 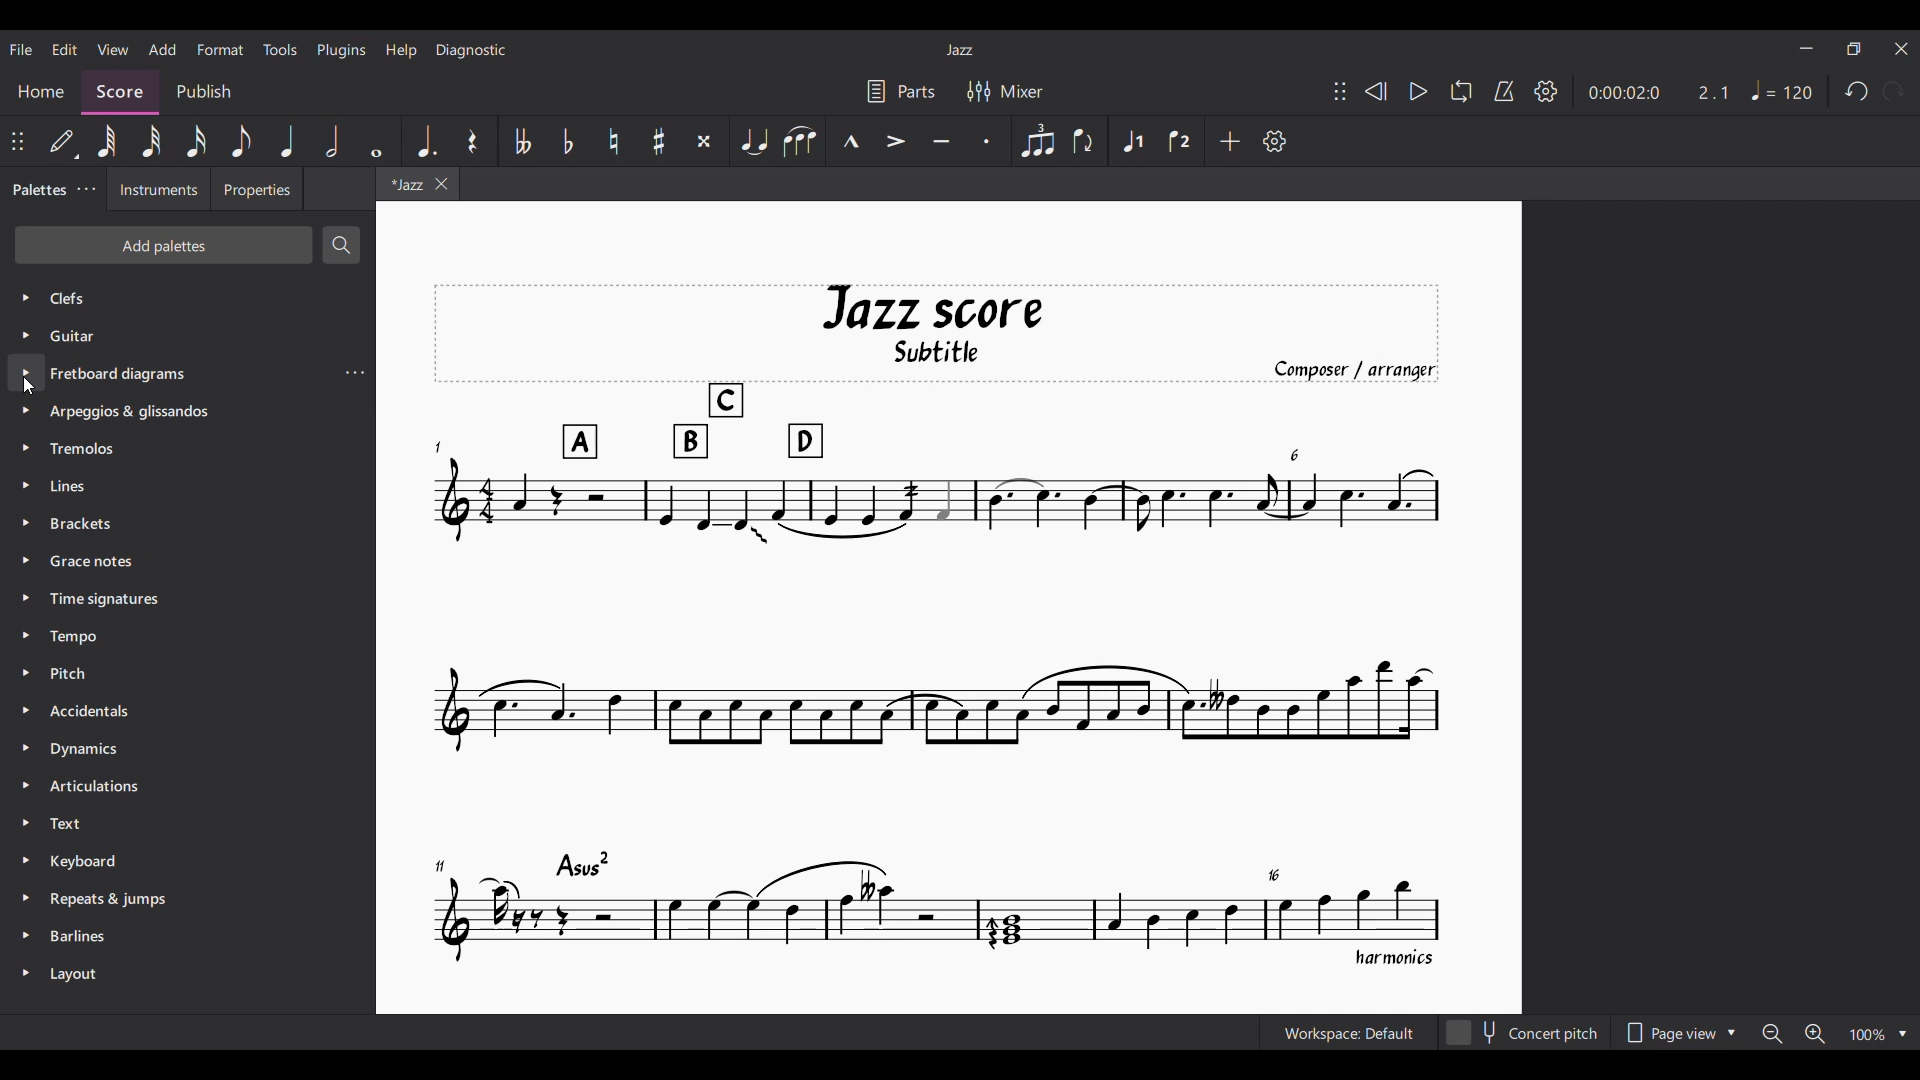 What do you see at coordinates (1782, 90) in the screenshot?
I see `Tempo` at bounding box center [1782, 90].